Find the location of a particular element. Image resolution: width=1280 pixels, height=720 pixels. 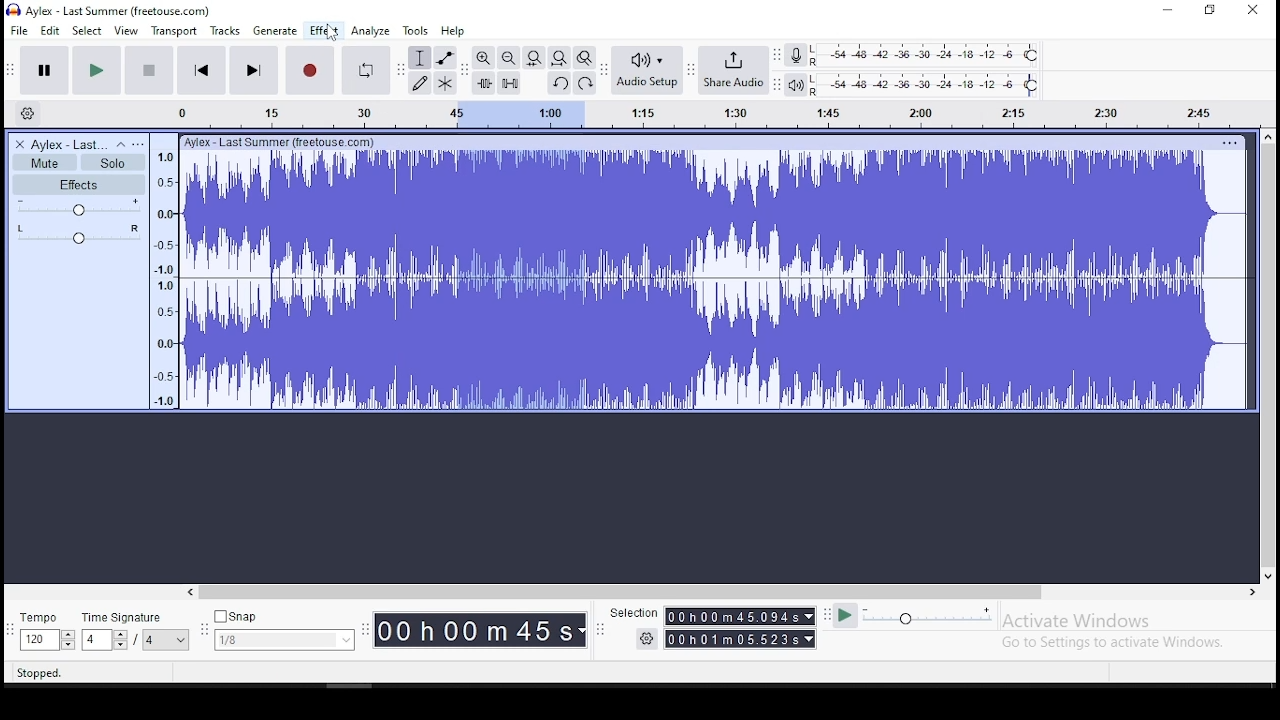

stop is located at coordinates (149, 70).